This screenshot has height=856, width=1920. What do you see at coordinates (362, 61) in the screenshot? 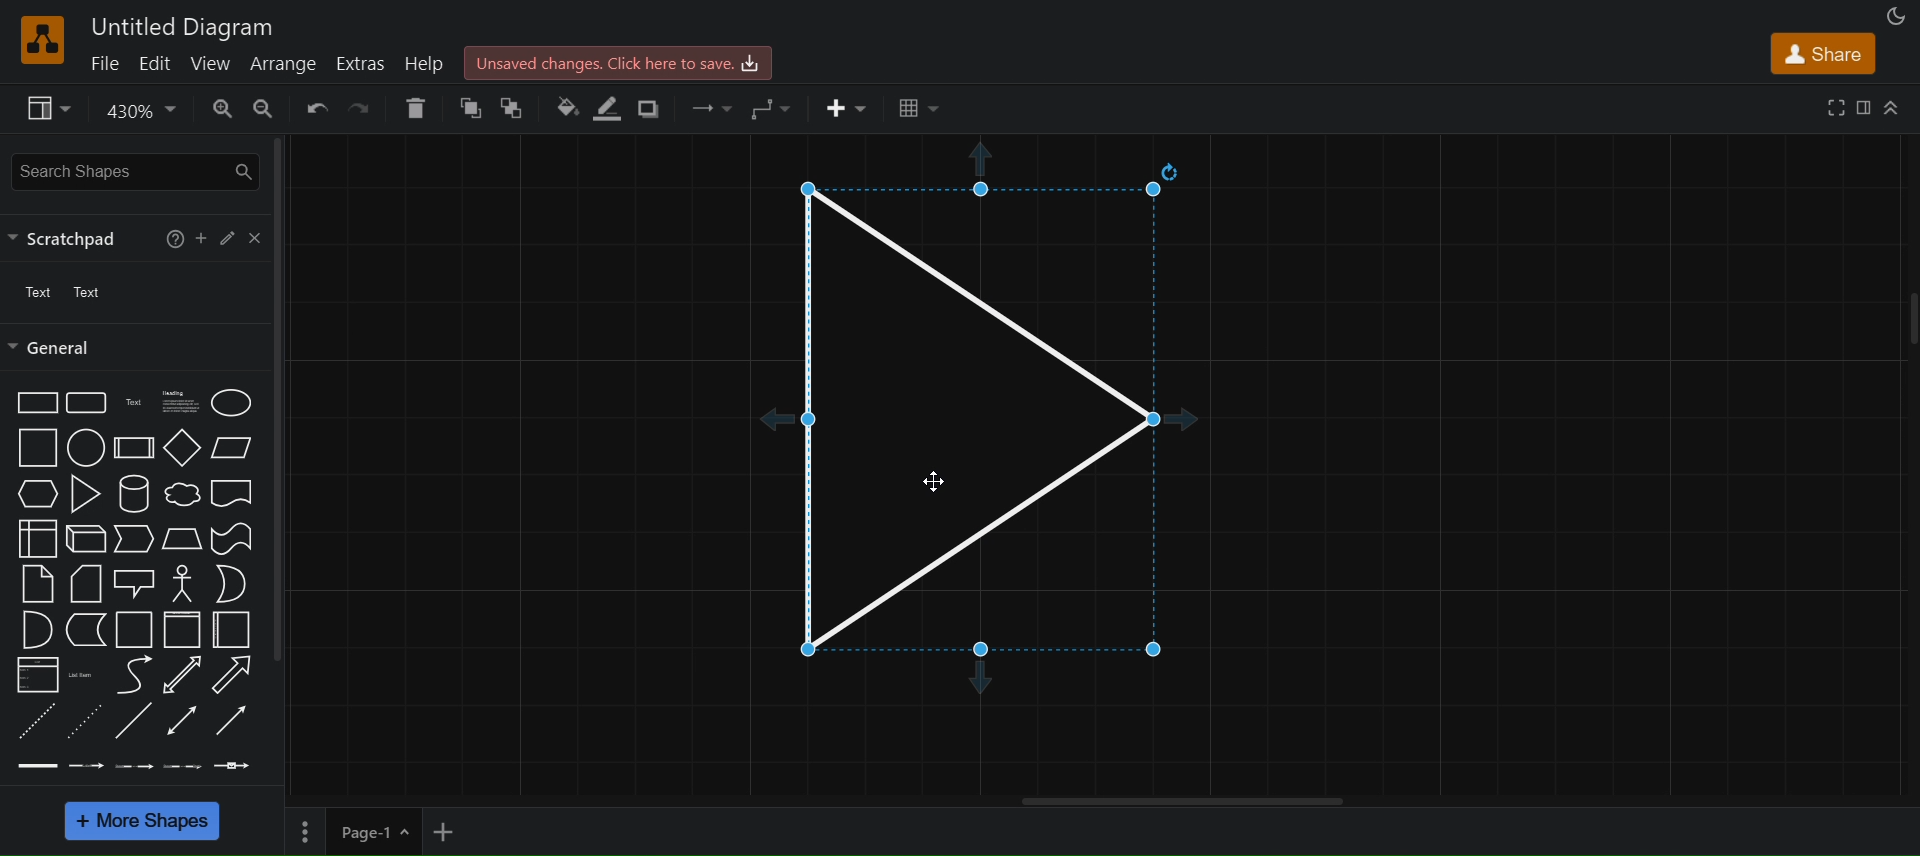
I see `extras` at bounding box center [362, 61].